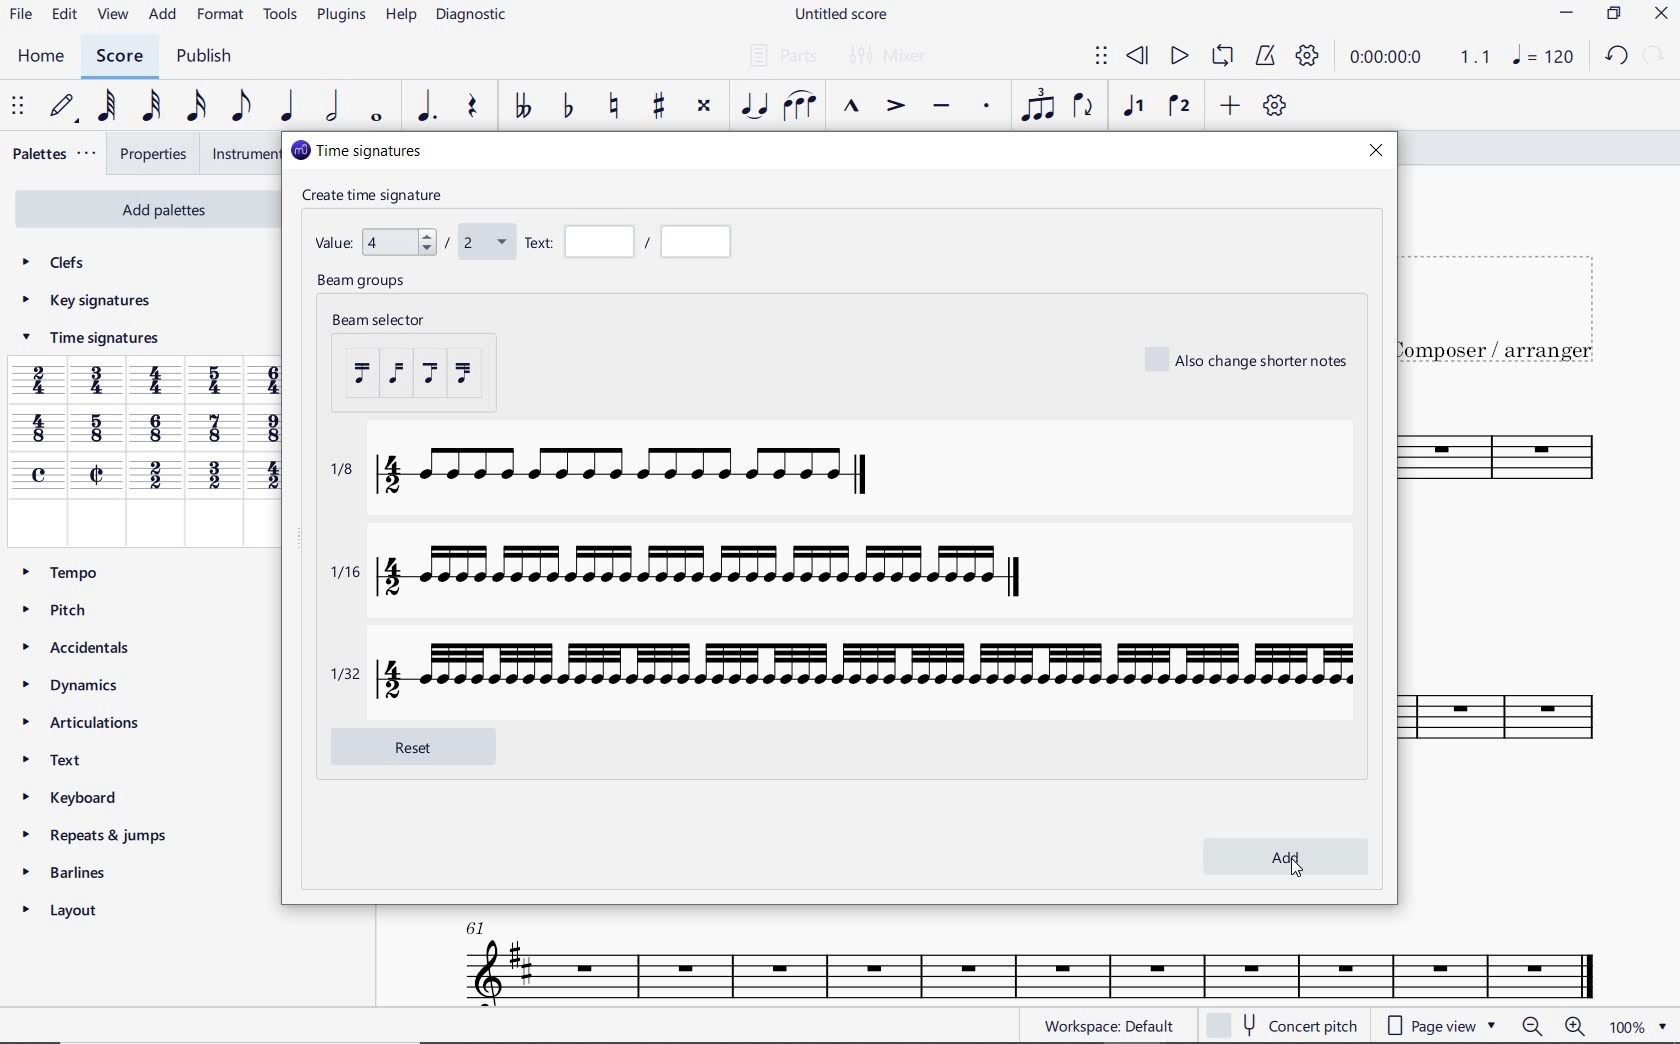  I want to click on 9/8, so click(269, 428).